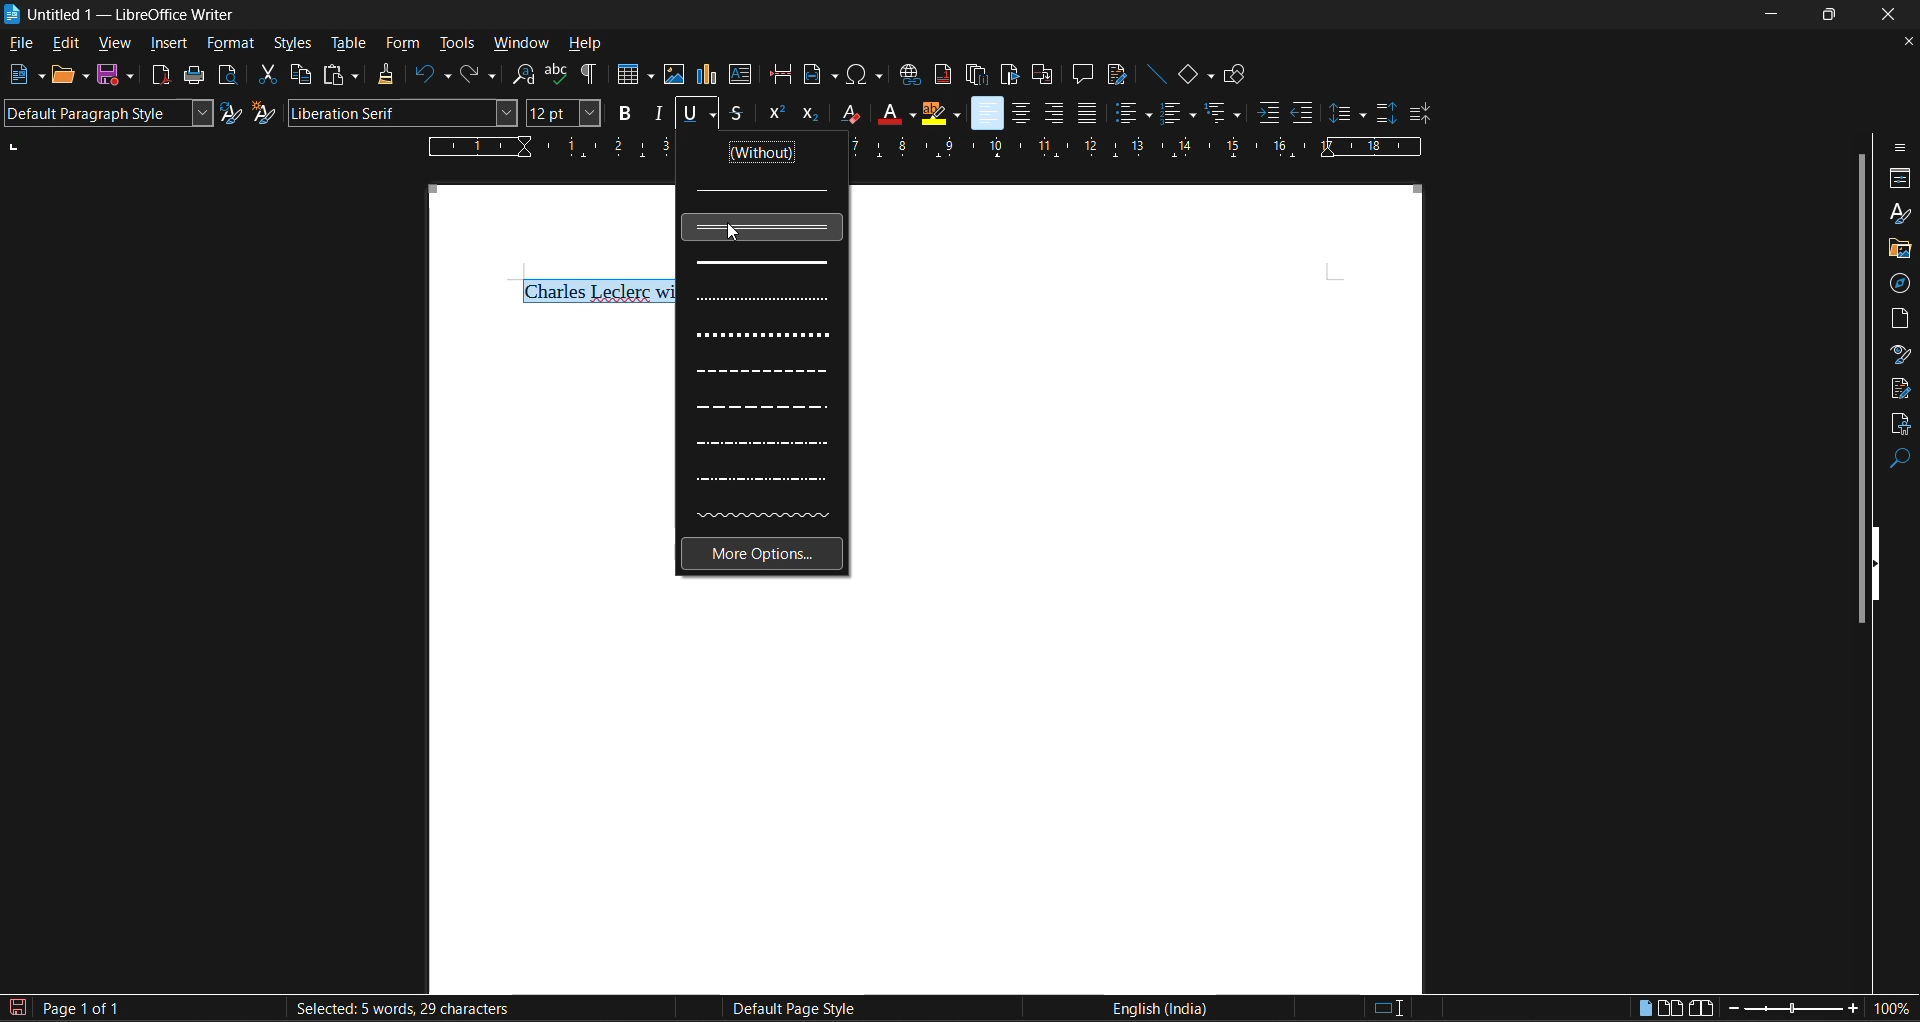  I want to click on styles, so click(1897, 212).